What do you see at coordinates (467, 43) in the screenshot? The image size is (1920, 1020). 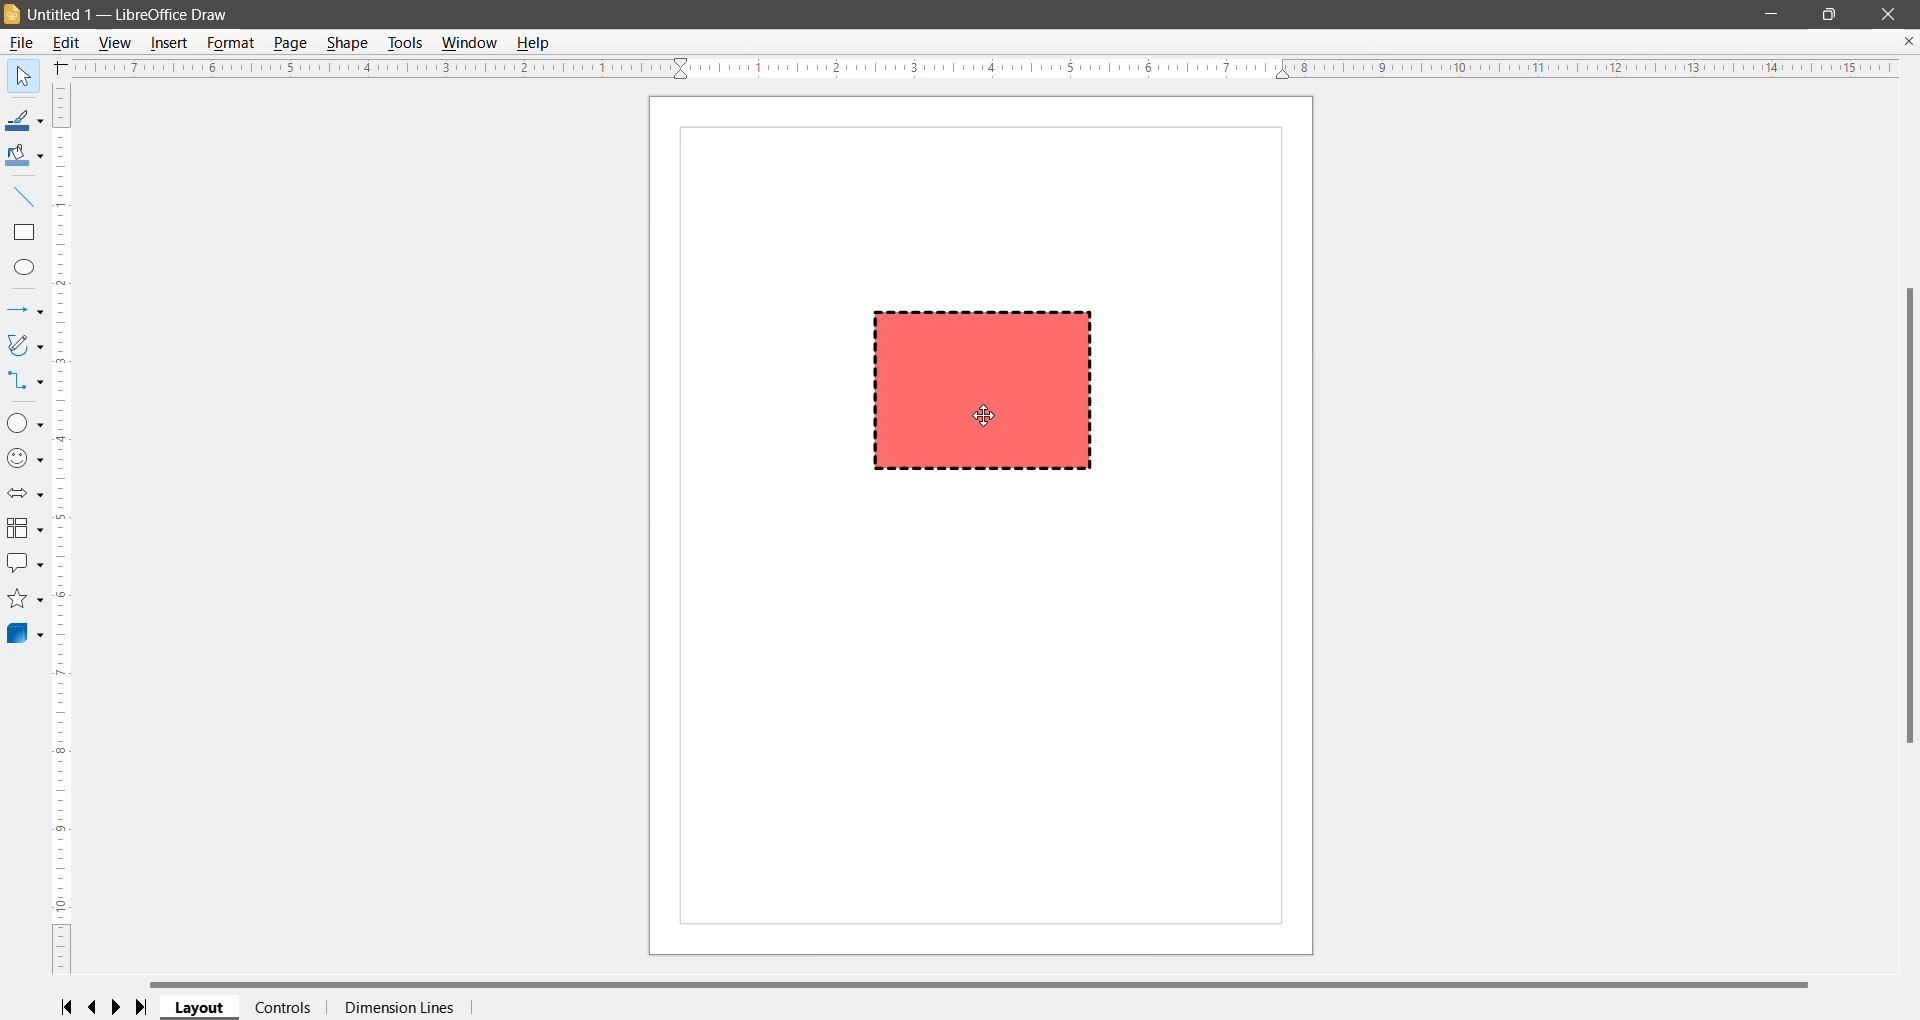 I see `Window` at bounding box center [467, 43].